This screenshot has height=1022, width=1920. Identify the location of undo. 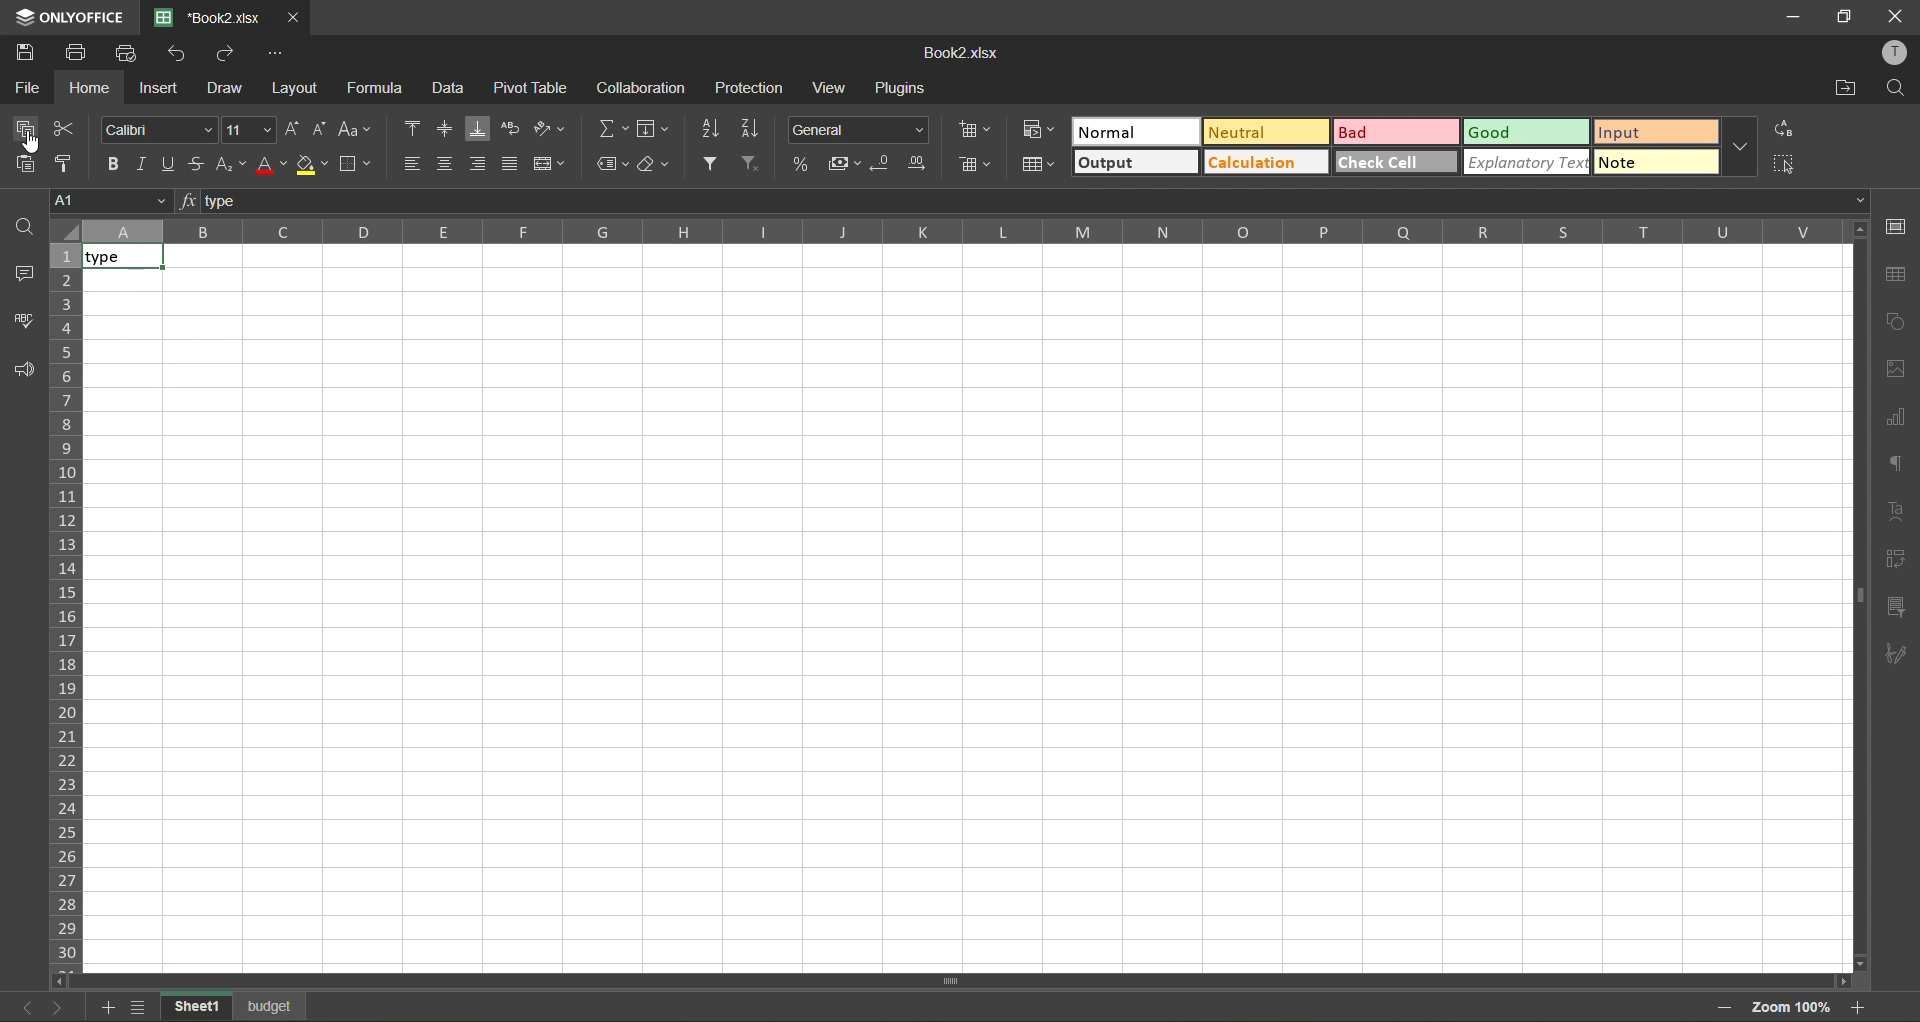
(178, 55).